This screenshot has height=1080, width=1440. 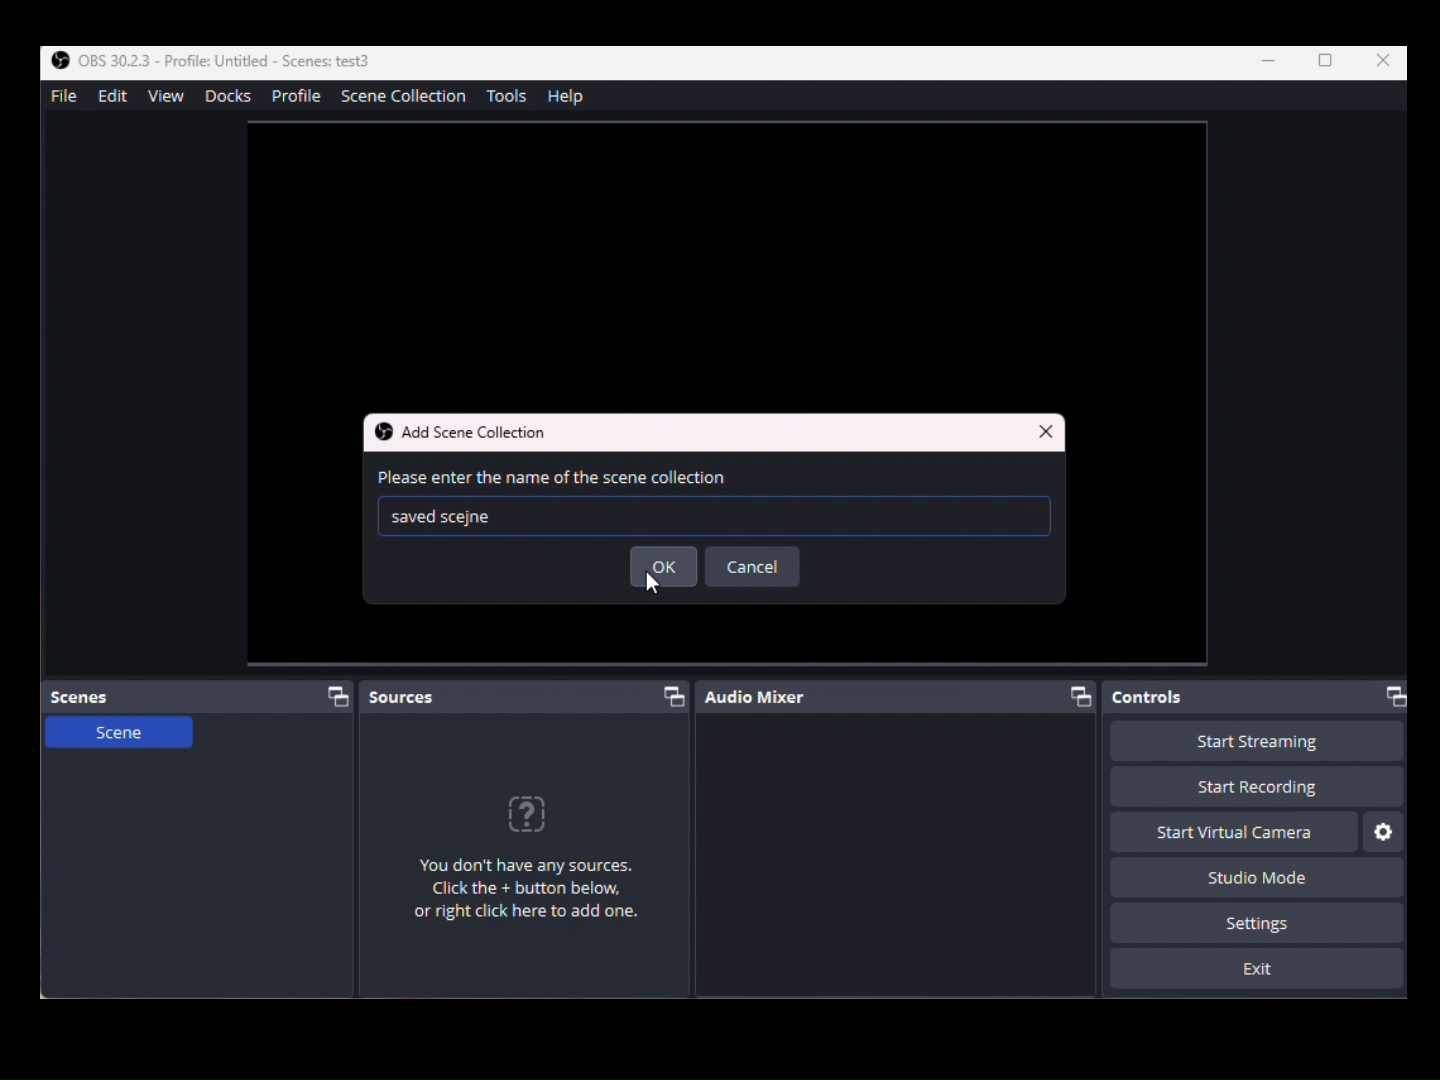 I want to click on File, so click(x=62, y=95).